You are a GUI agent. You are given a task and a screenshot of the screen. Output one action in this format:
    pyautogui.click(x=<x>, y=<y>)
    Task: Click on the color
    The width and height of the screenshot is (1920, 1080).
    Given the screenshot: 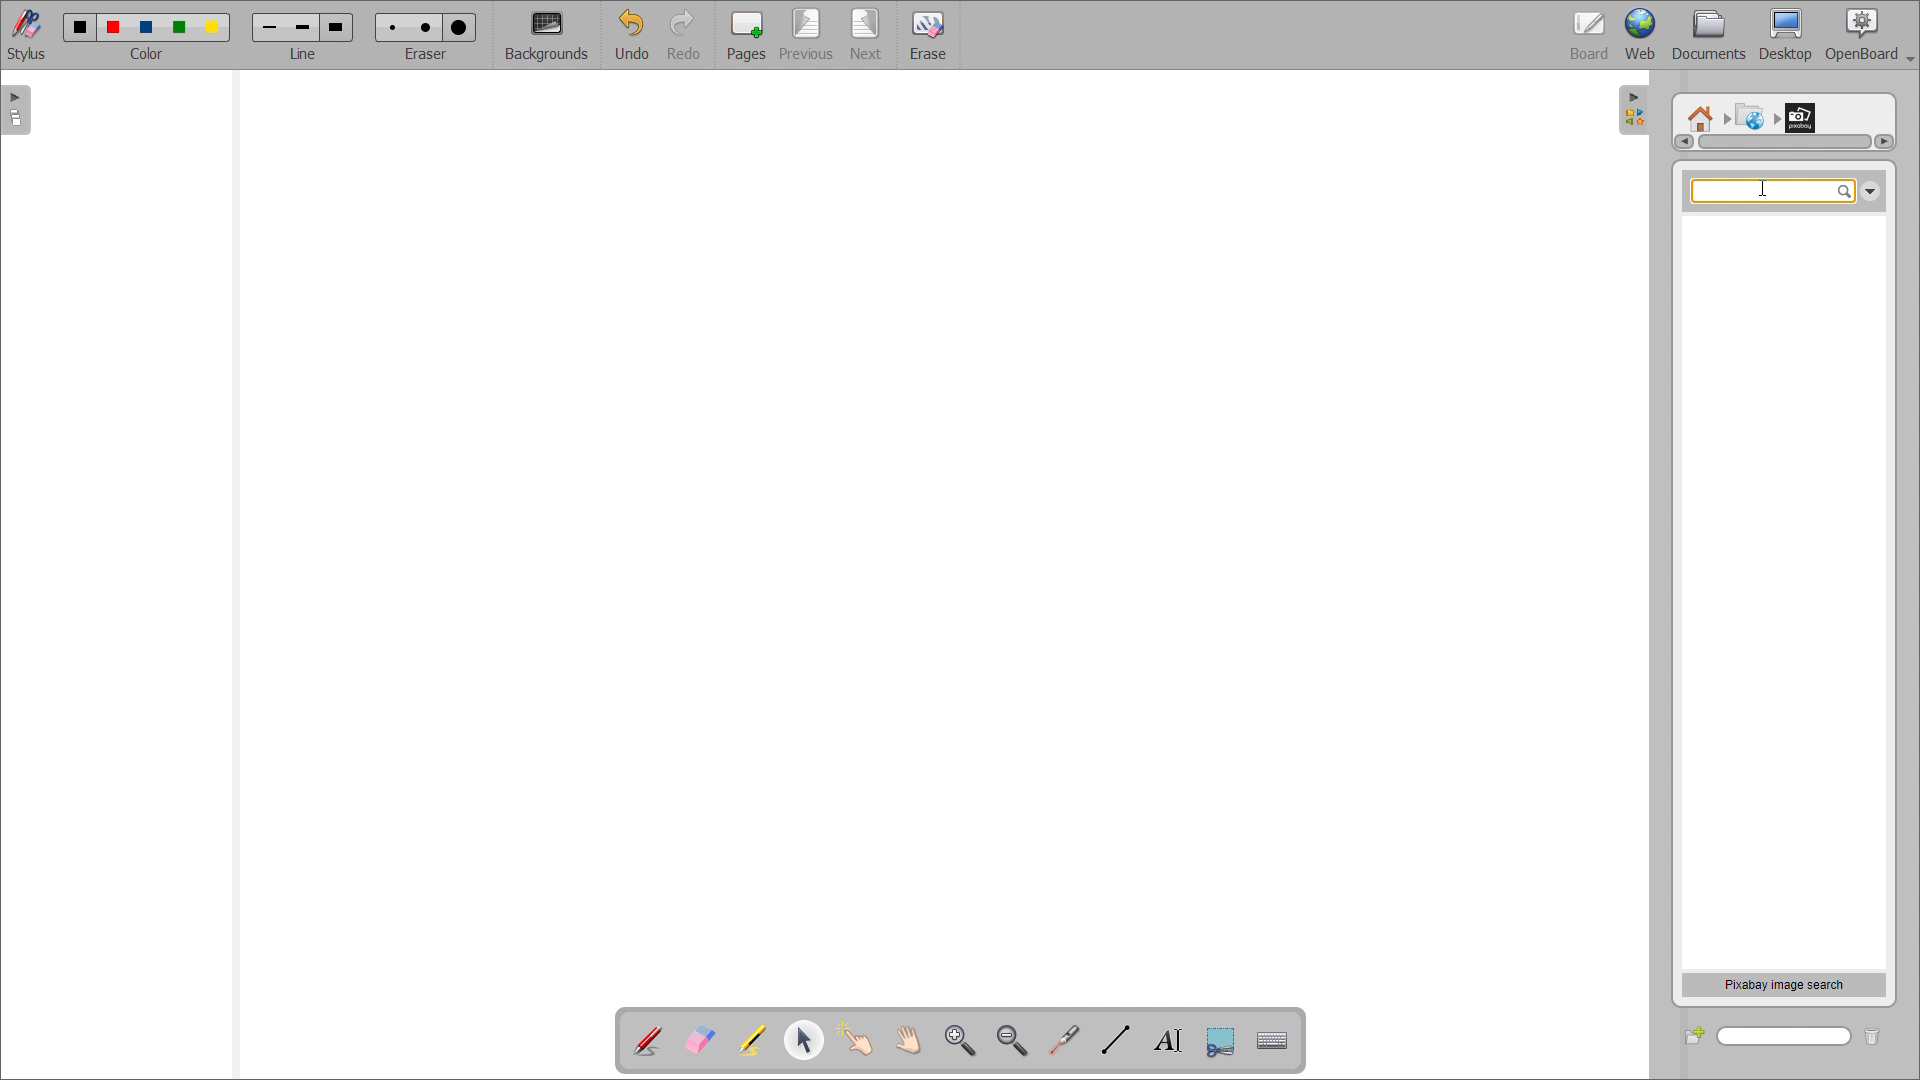 What is the action you would take?
    pyautogui.click(x=148, y=54)
    